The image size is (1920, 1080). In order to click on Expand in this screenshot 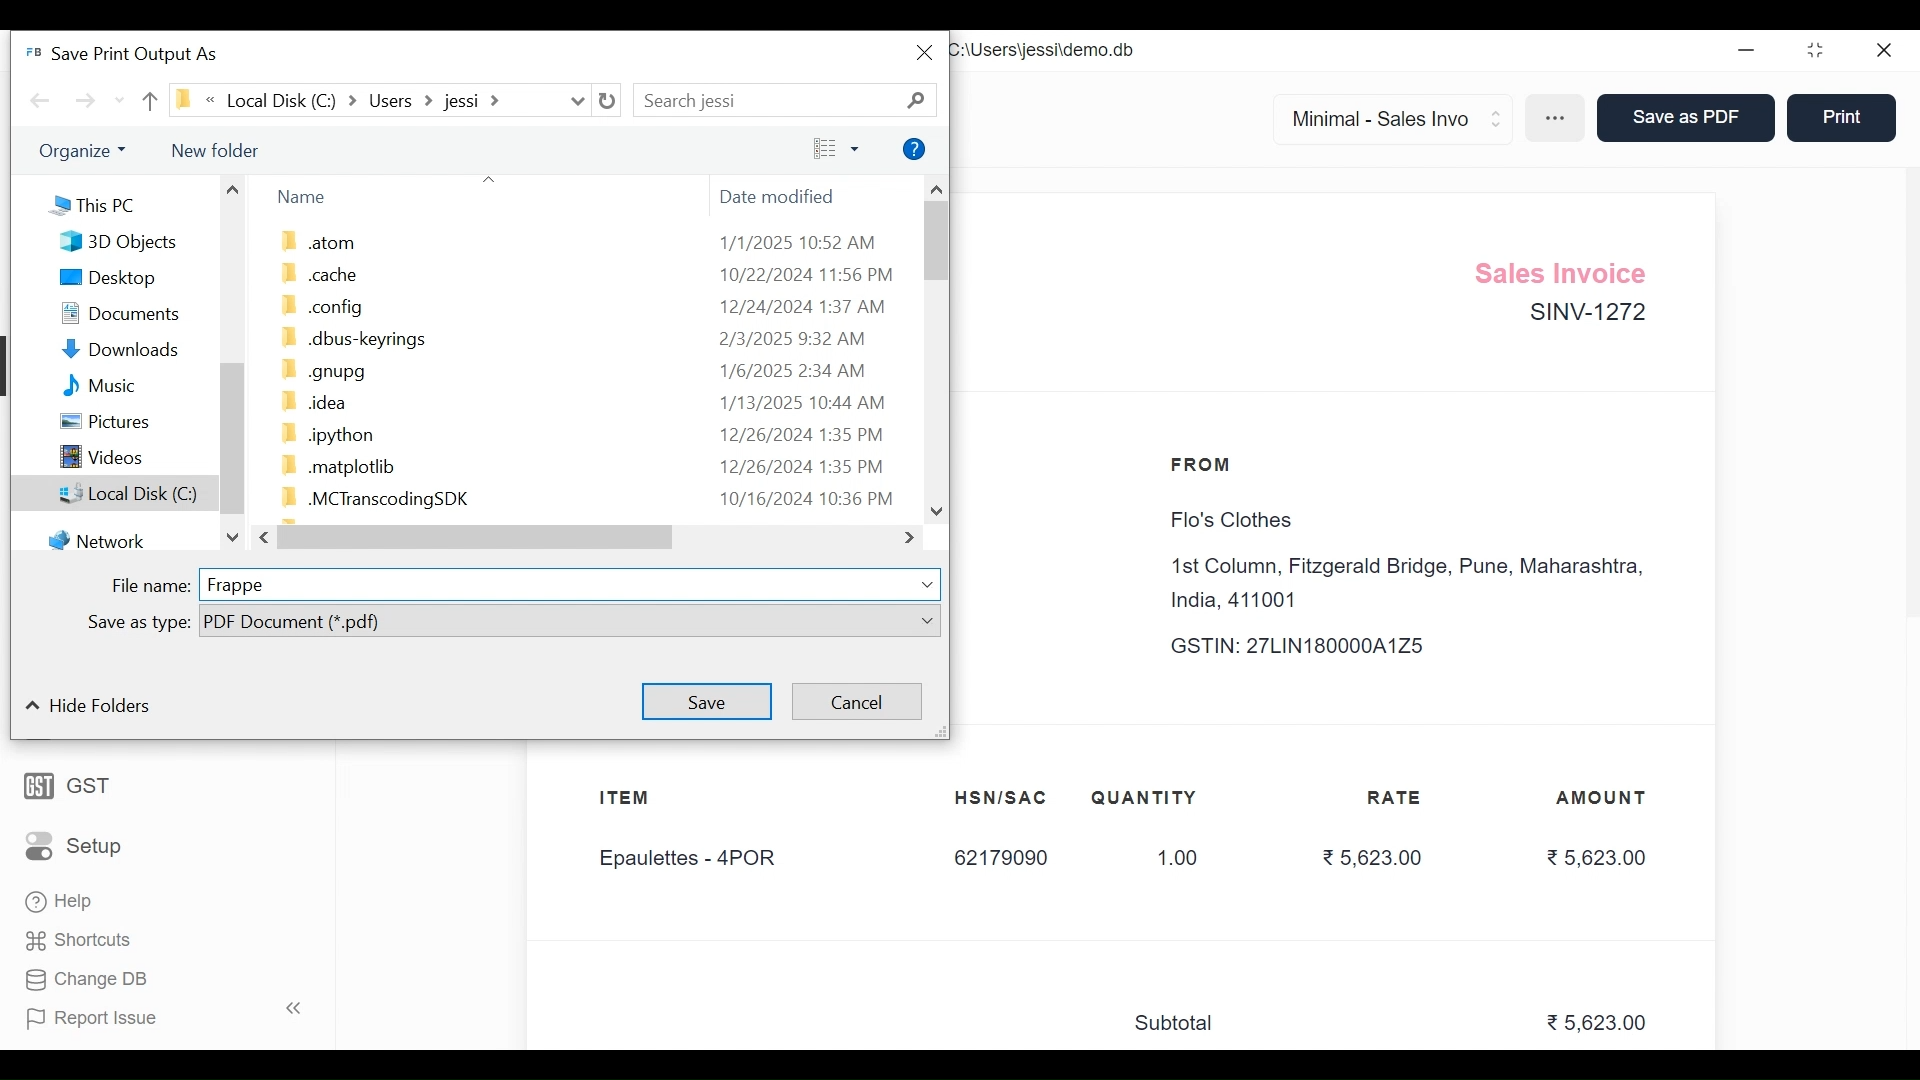, I will do `click(910, 540)`.